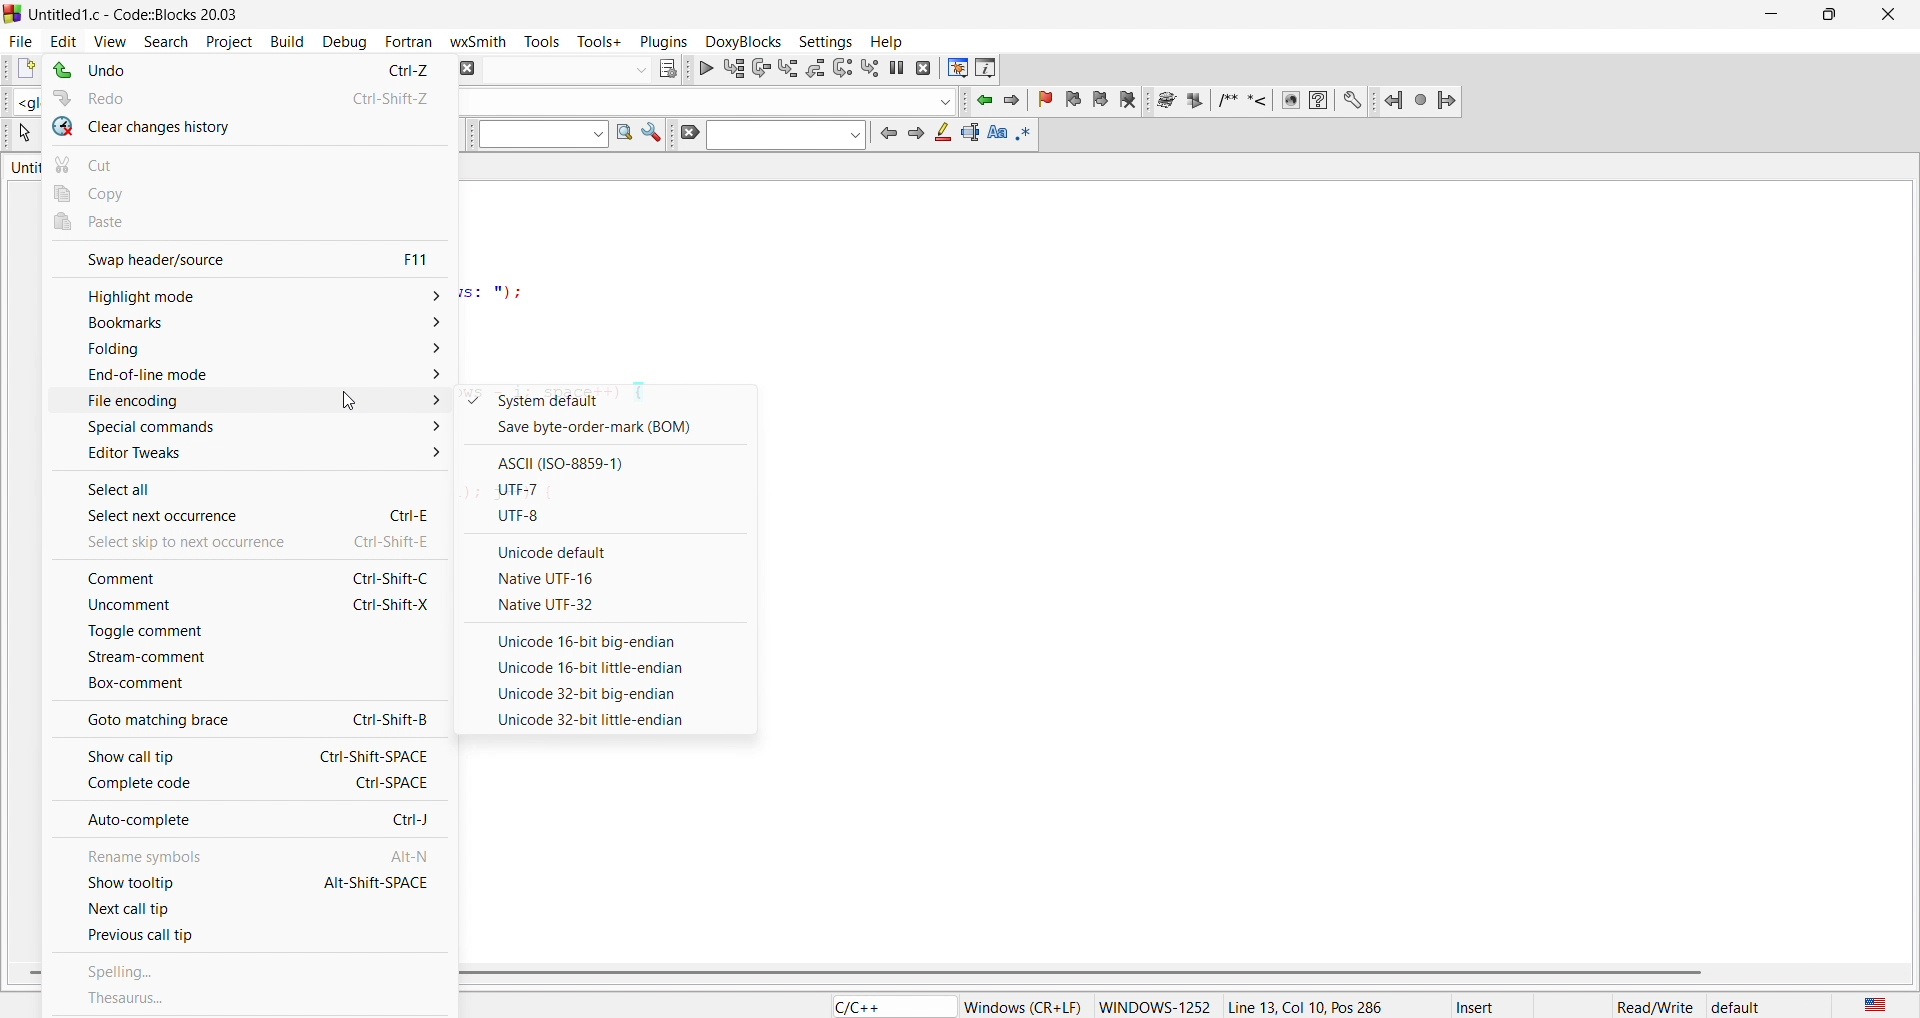  What do you see at coordinates (1317, 101) in the screenshot?
I see `help` at bounding box center [1317, 101].